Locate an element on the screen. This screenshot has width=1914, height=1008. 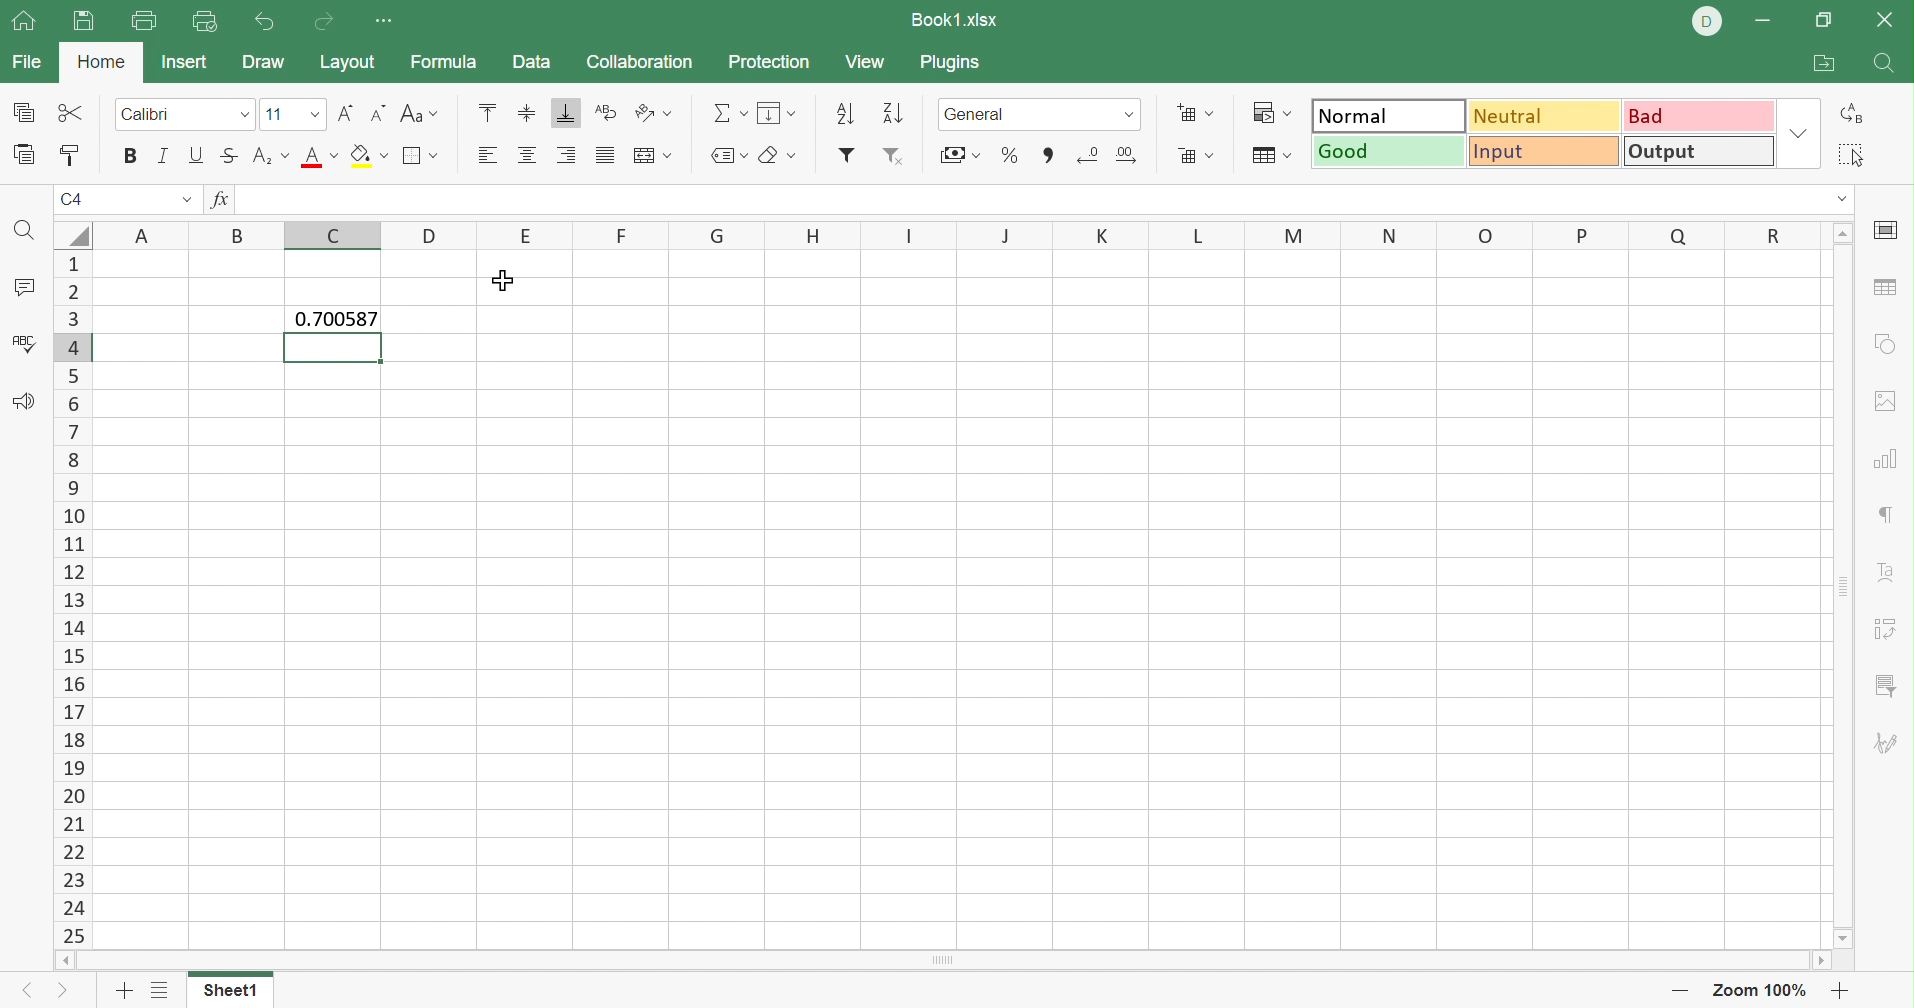
Font color is located at coordinates (322, 155).